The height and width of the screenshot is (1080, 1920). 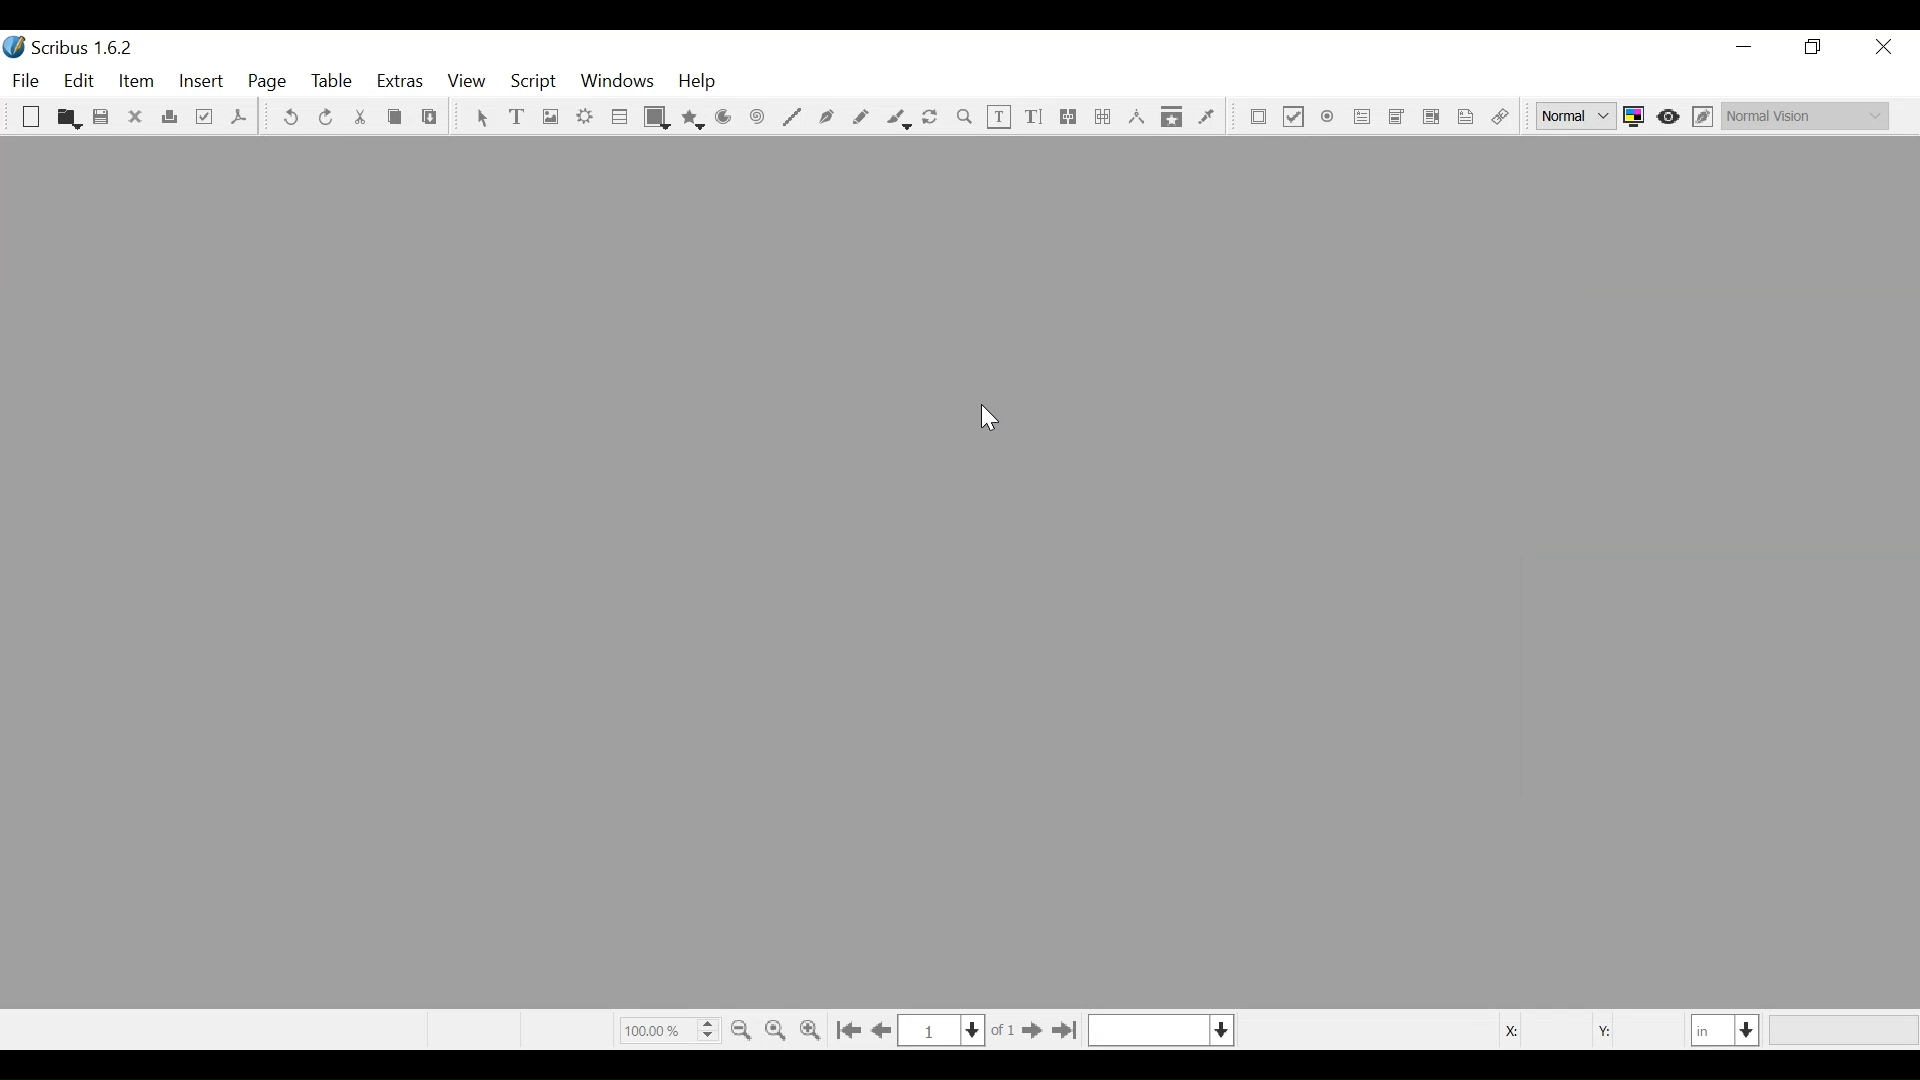 I want to click on Text Frame, so click(x=519, y=118).